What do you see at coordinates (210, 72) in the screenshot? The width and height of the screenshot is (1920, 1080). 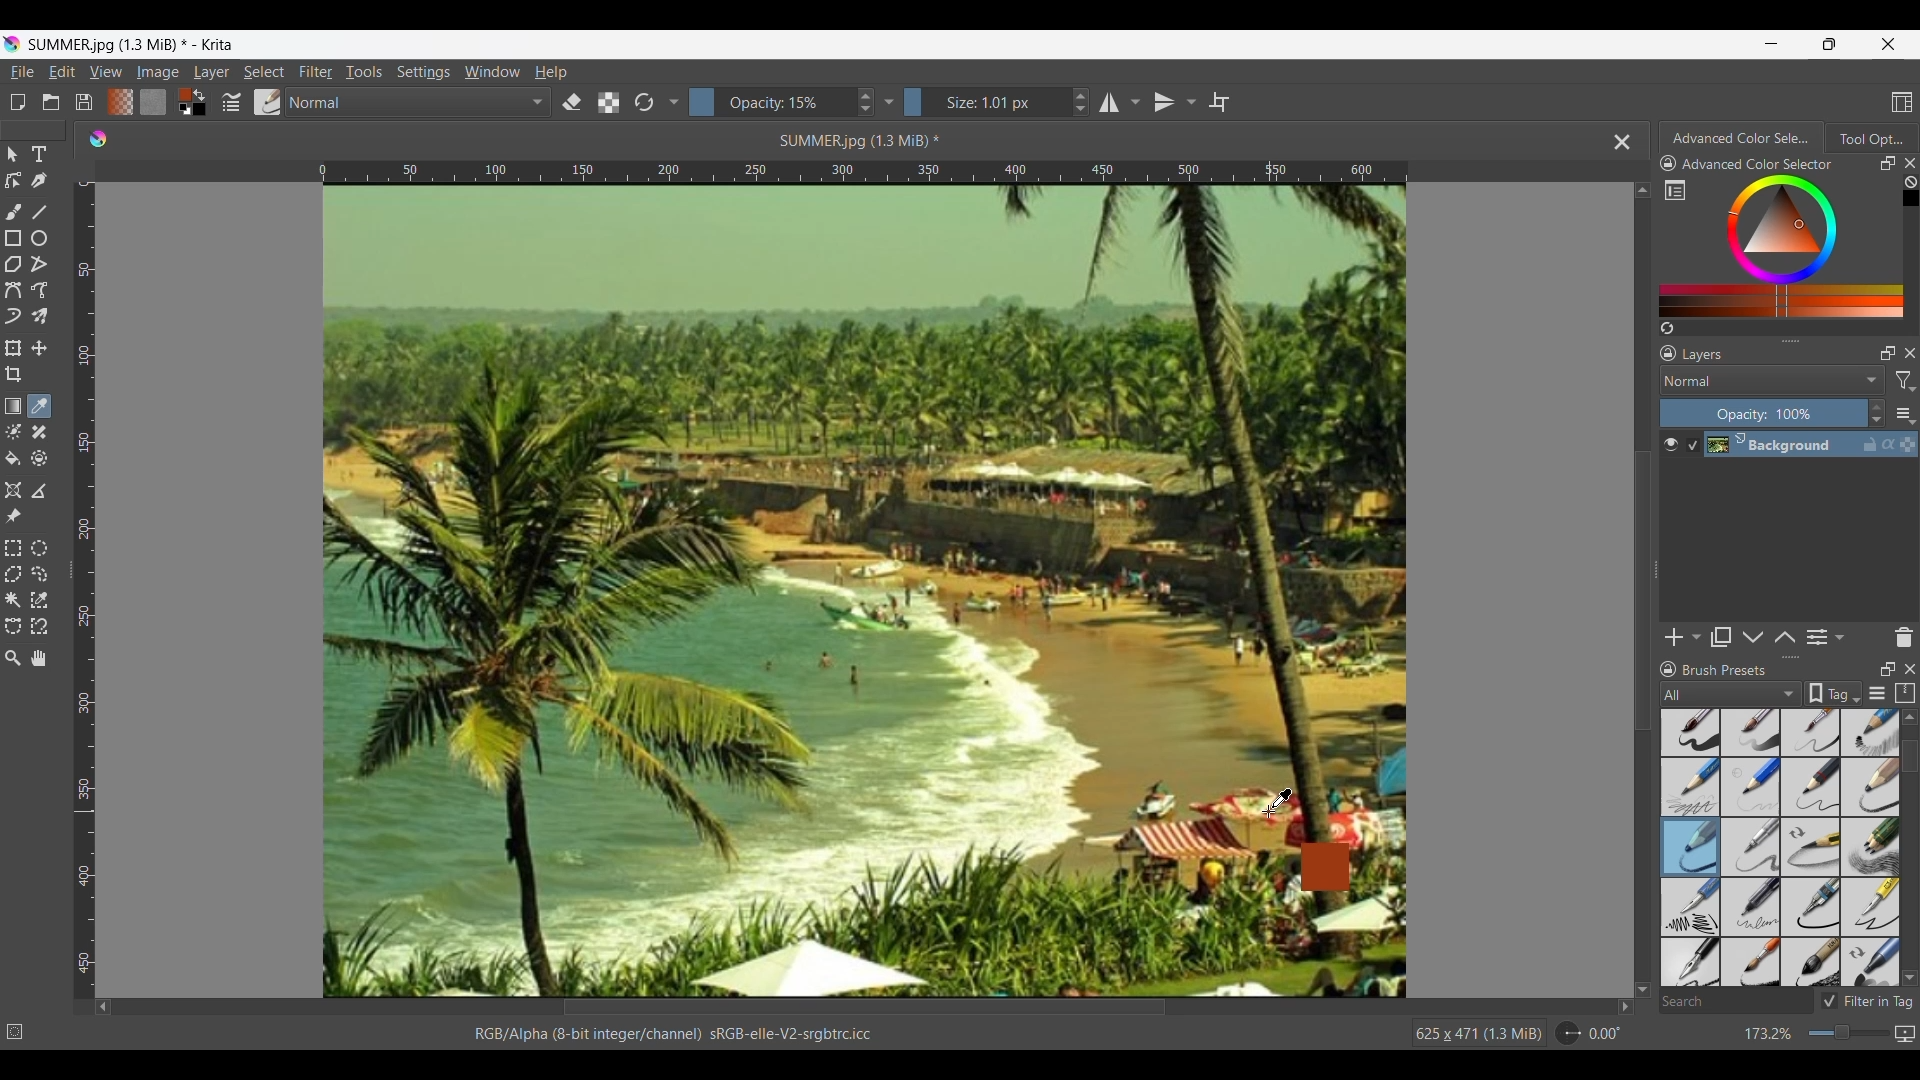 I see `Layer menu` at bounding box center [210, 72].